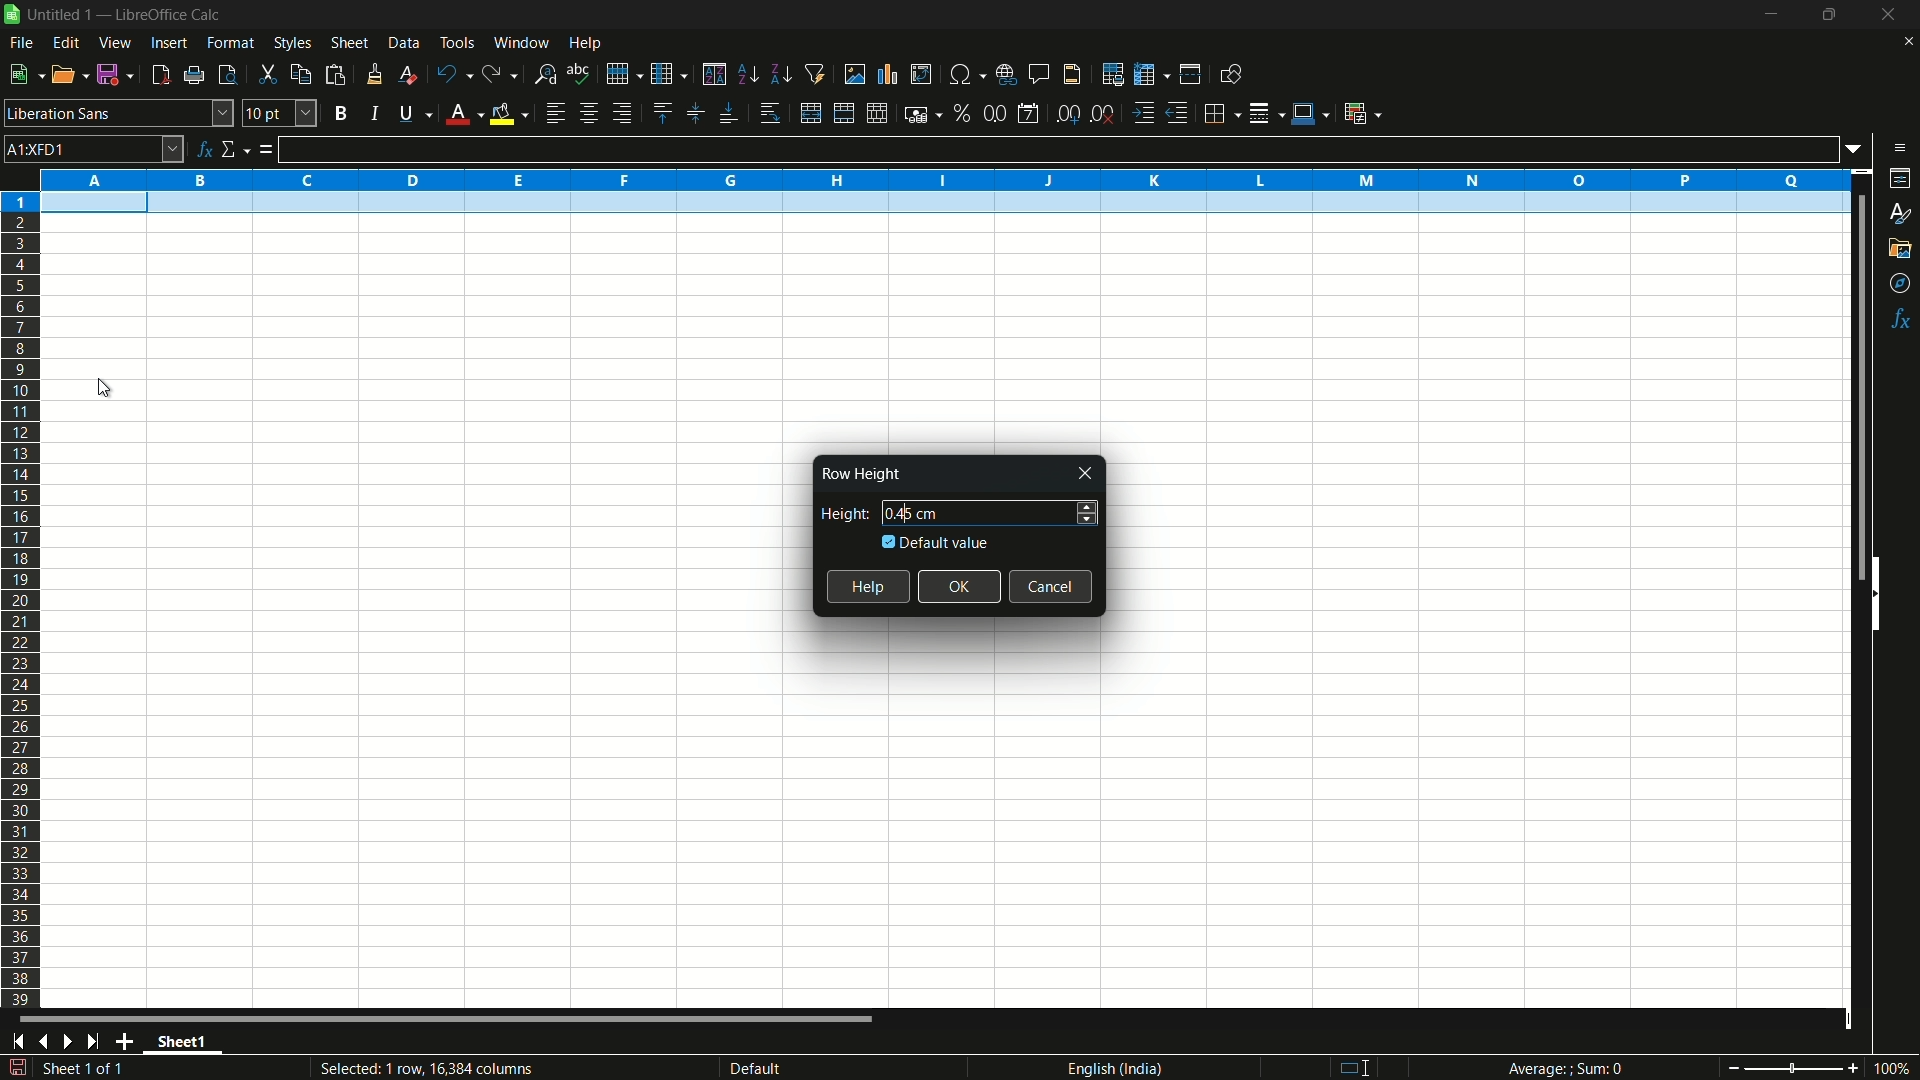 The height and width of the screenshot is (1080, 1920). I want to click on select function, so click(235, 150).